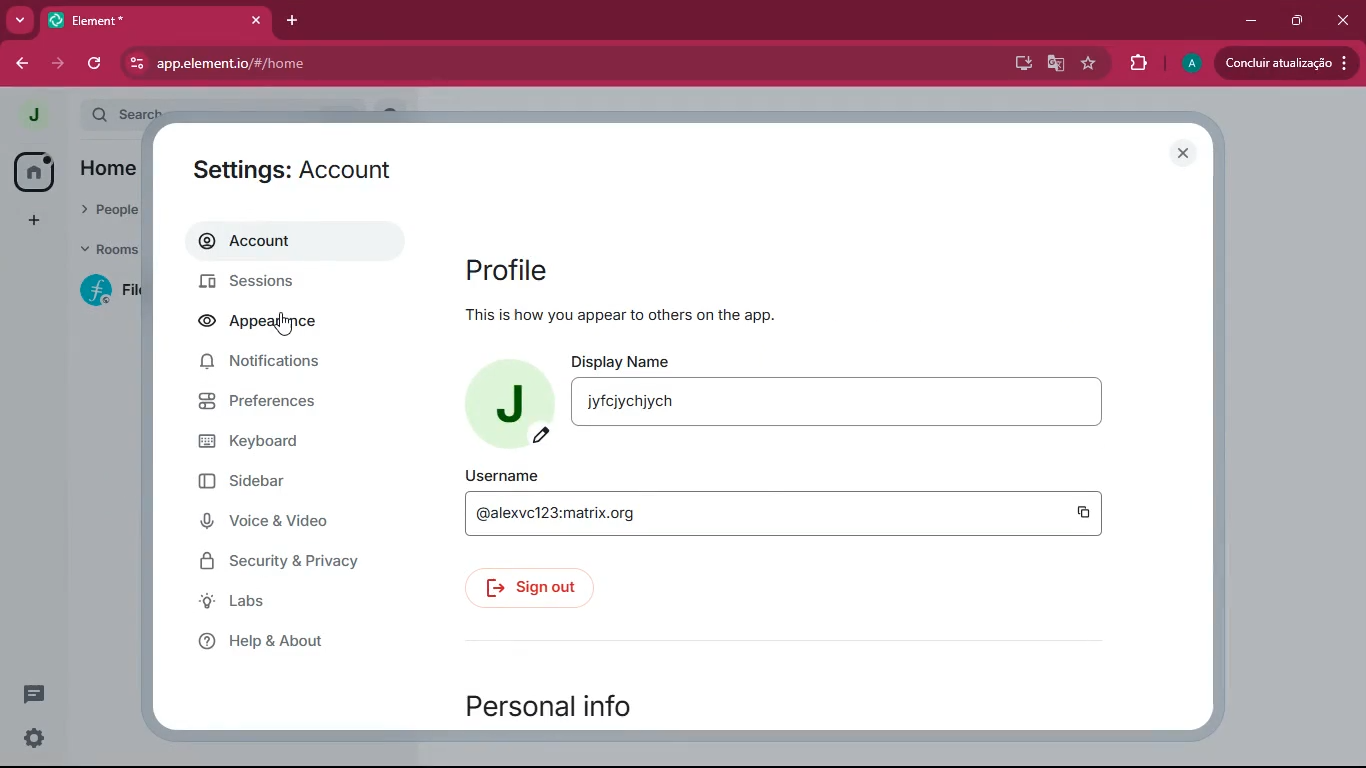 This screenshot has height=768, width=1366. What do you see at coordinates (289, 640) in the screenshot?
I see `help` at bounding box center [289, 640].